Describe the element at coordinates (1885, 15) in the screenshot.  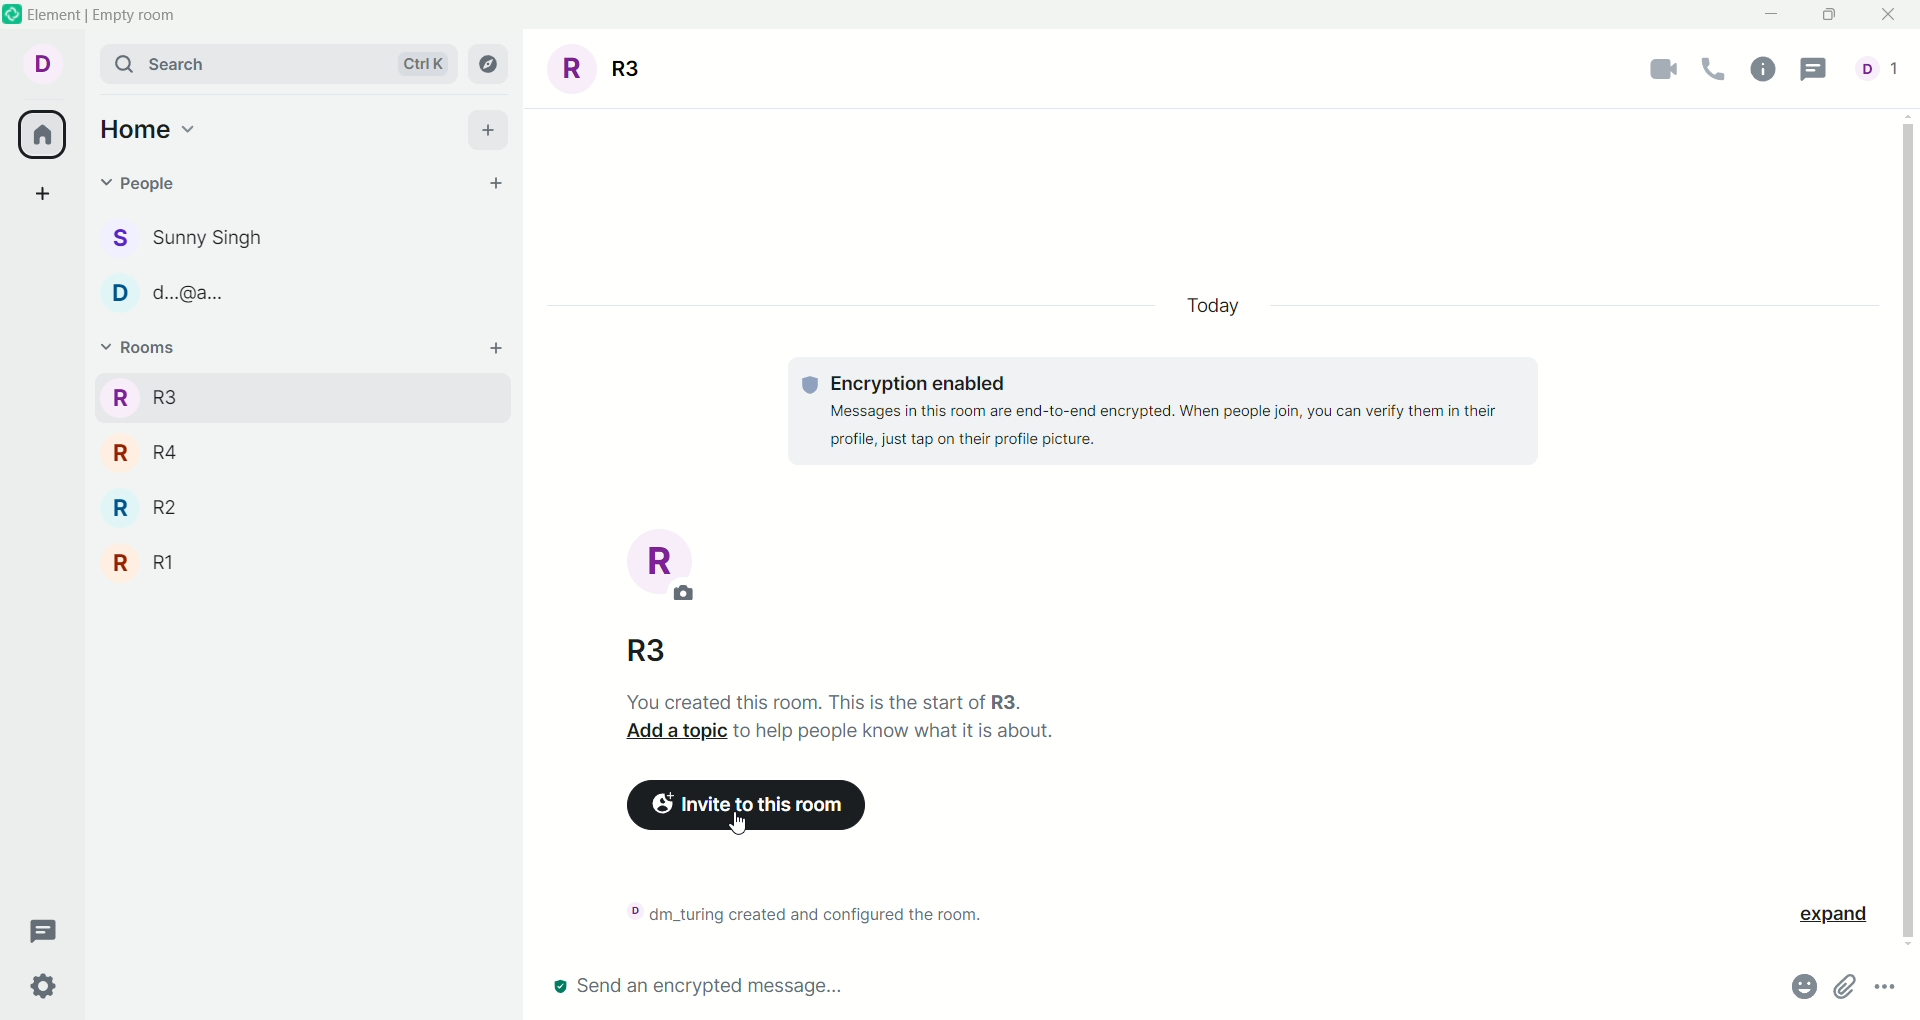
I see `close` at that location.